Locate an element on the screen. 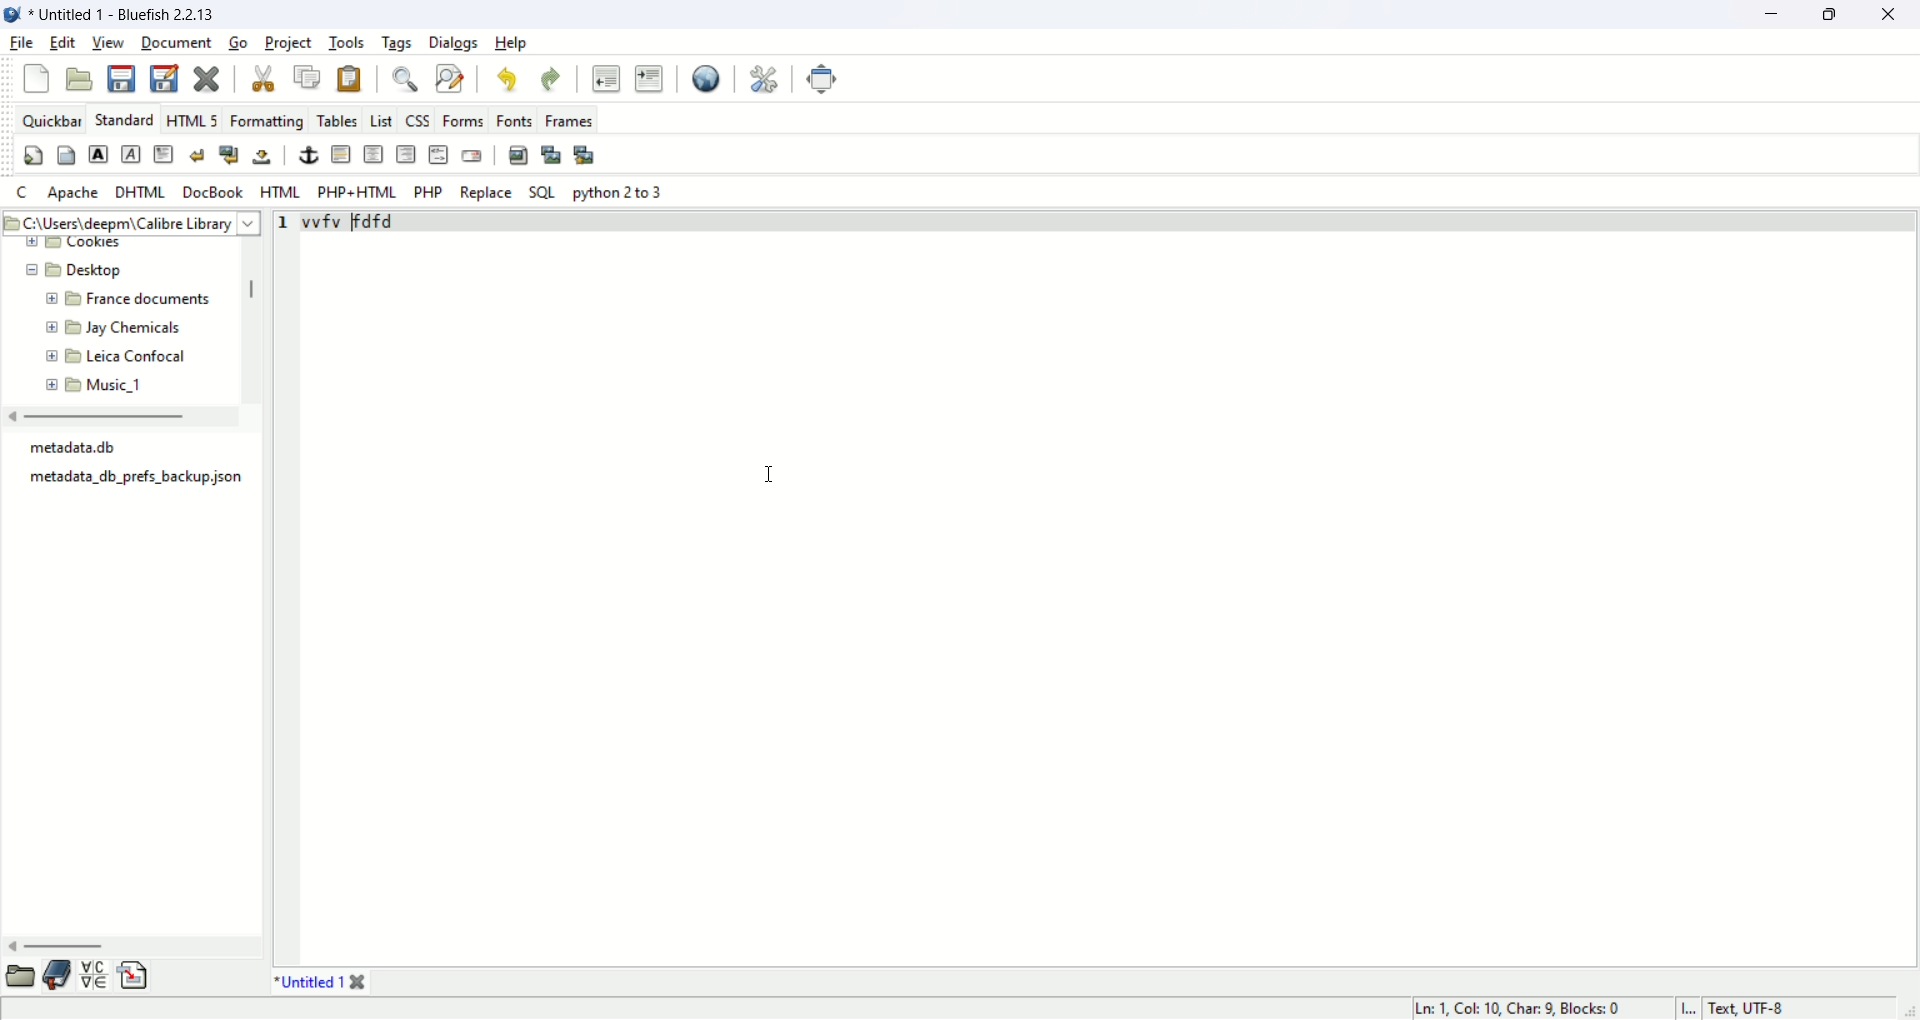 Image resolution: width=1920 pixels, height=1020 pixels. metadata.db metadata_db,_prefs_backup json is located at coordinates (133, 468).